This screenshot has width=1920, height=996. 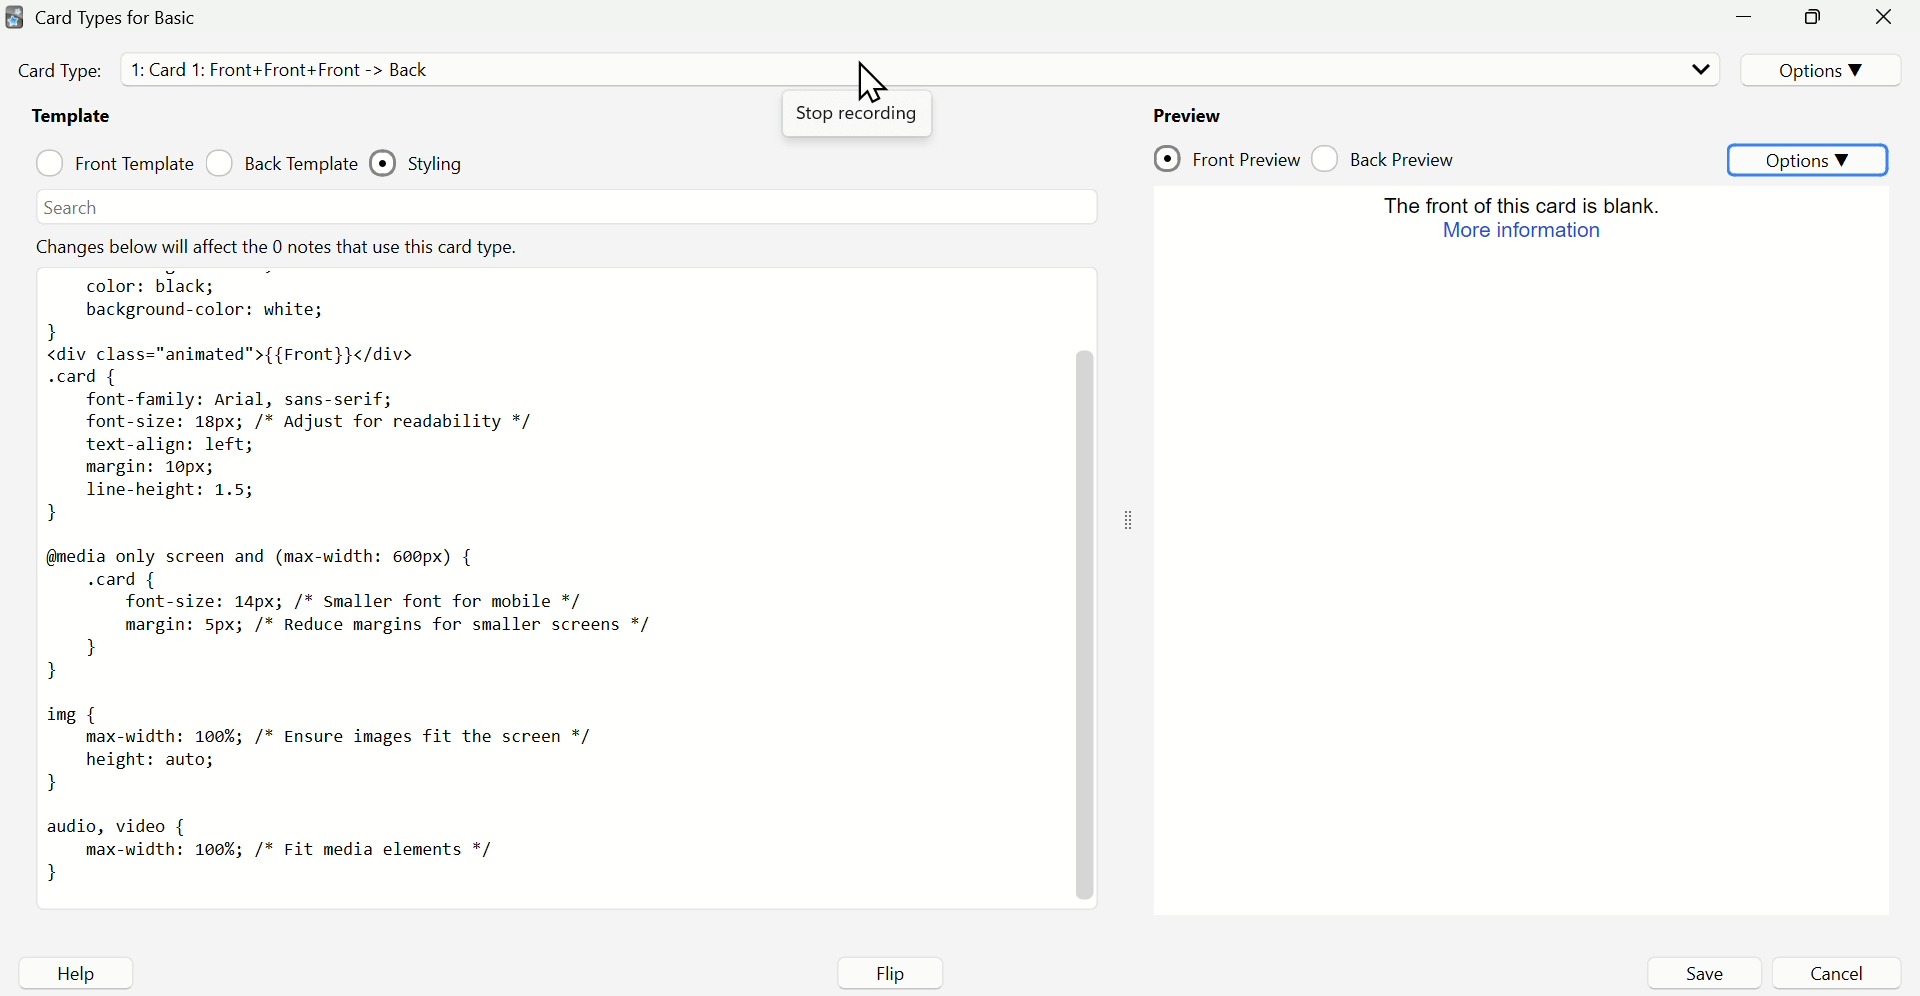 What do you see at coordinates (114, 163) in the screenshot?
I see `Front Template` at bounding box center [114, 163].